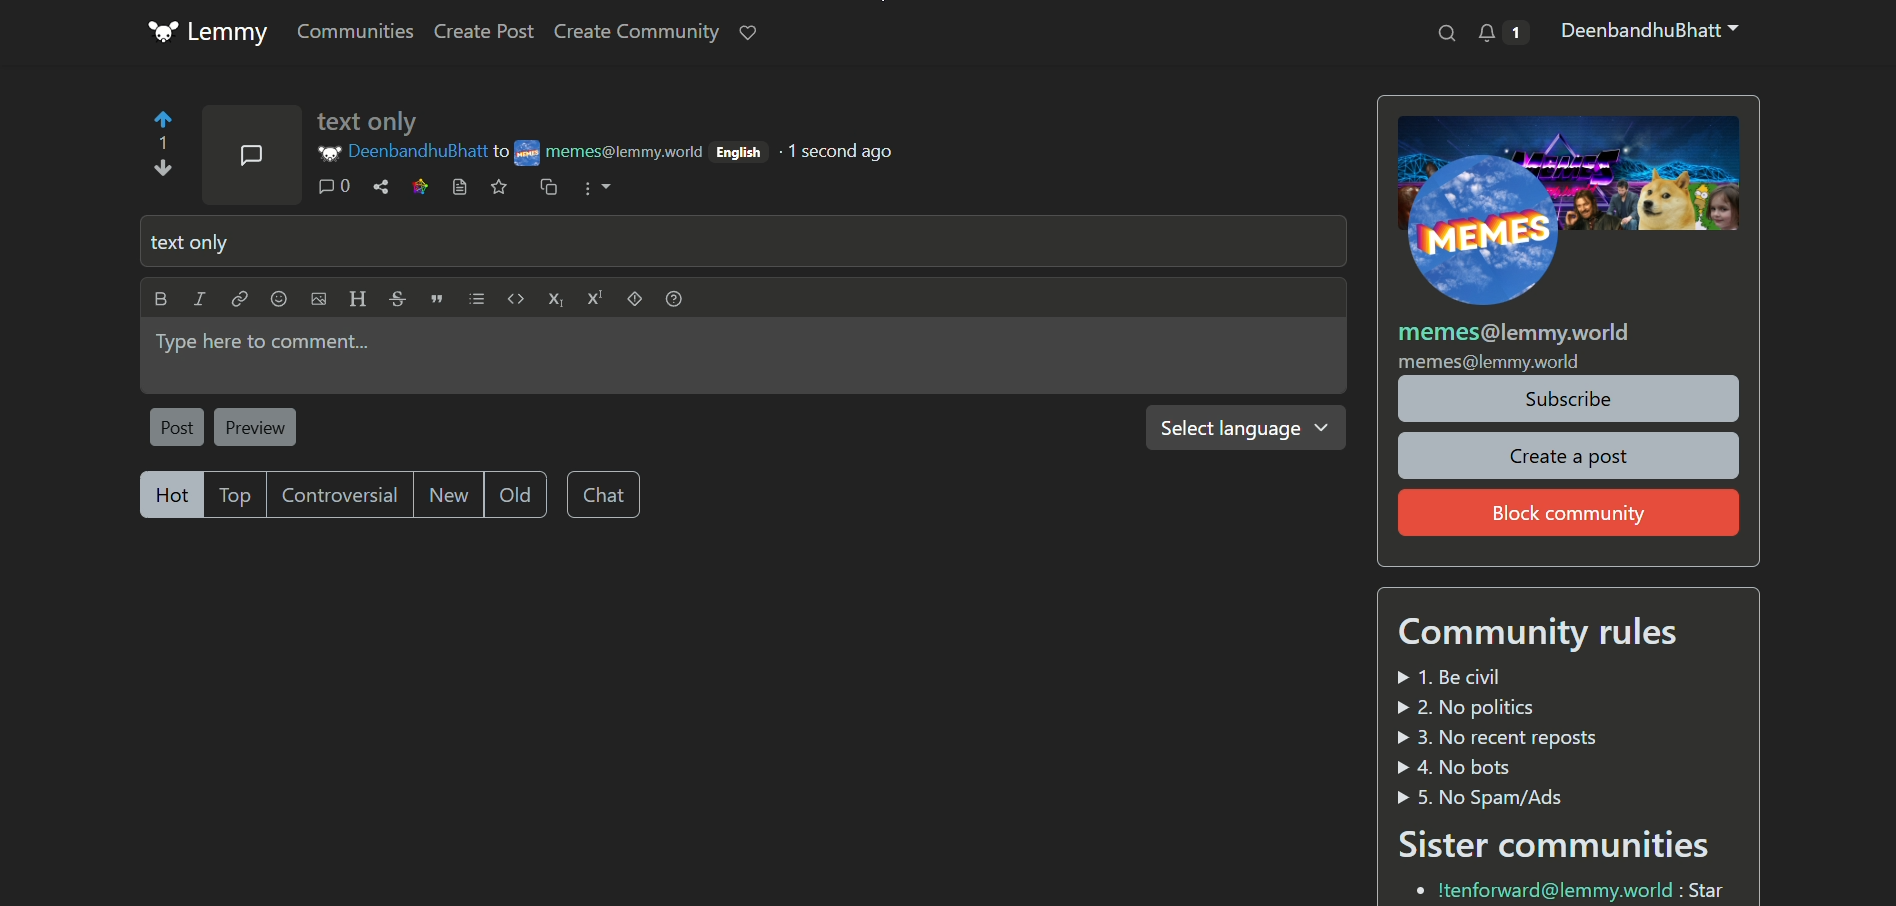 The image size is (1896, 906). Describe the element at coordinates (744, 242) in the screenshot. I see `text box` at that location.